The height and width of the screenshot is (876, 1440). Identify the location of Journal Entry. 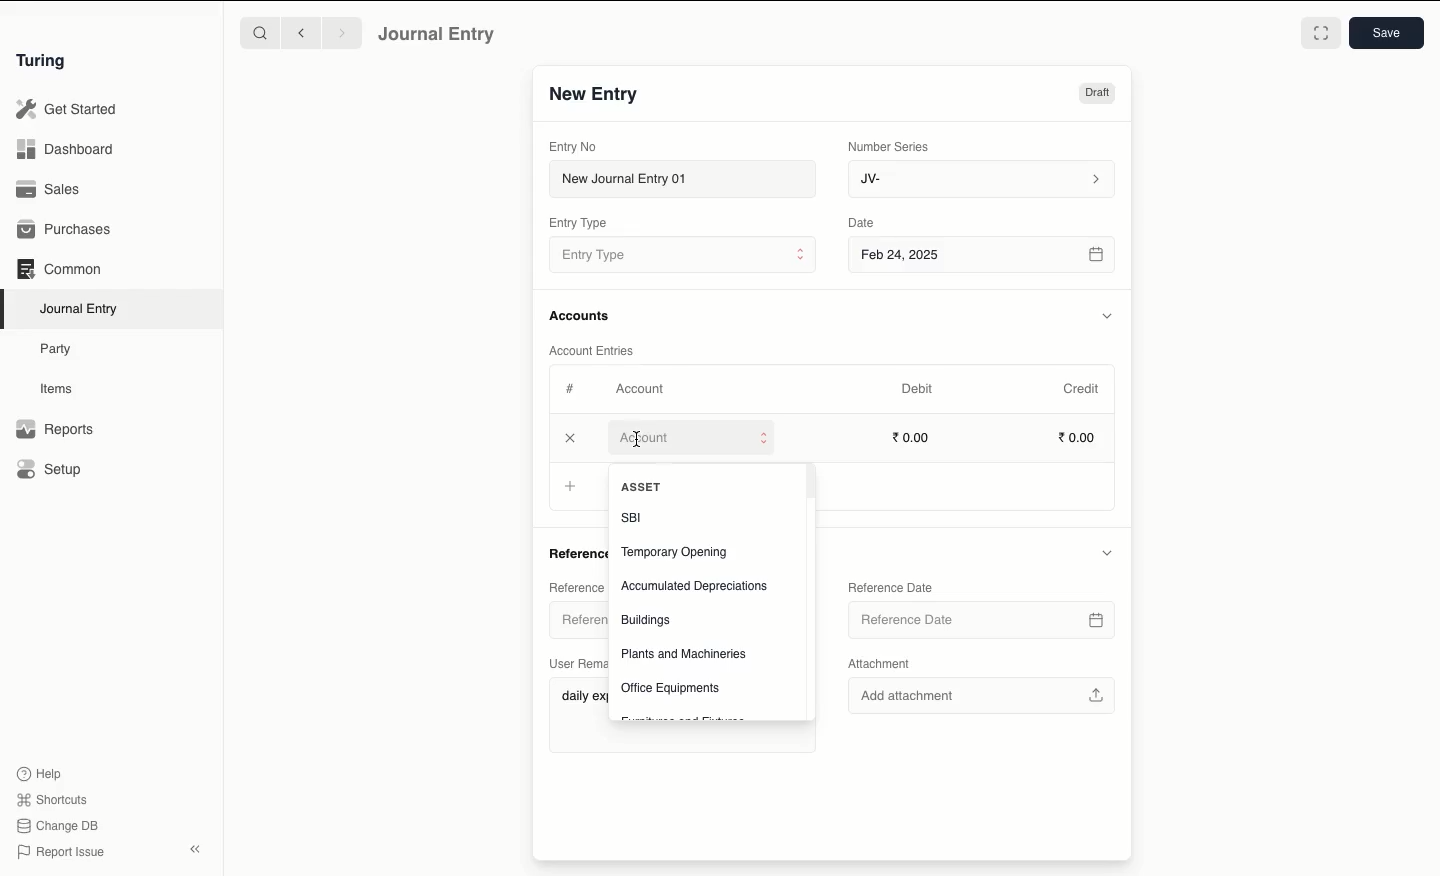
(438, 35).